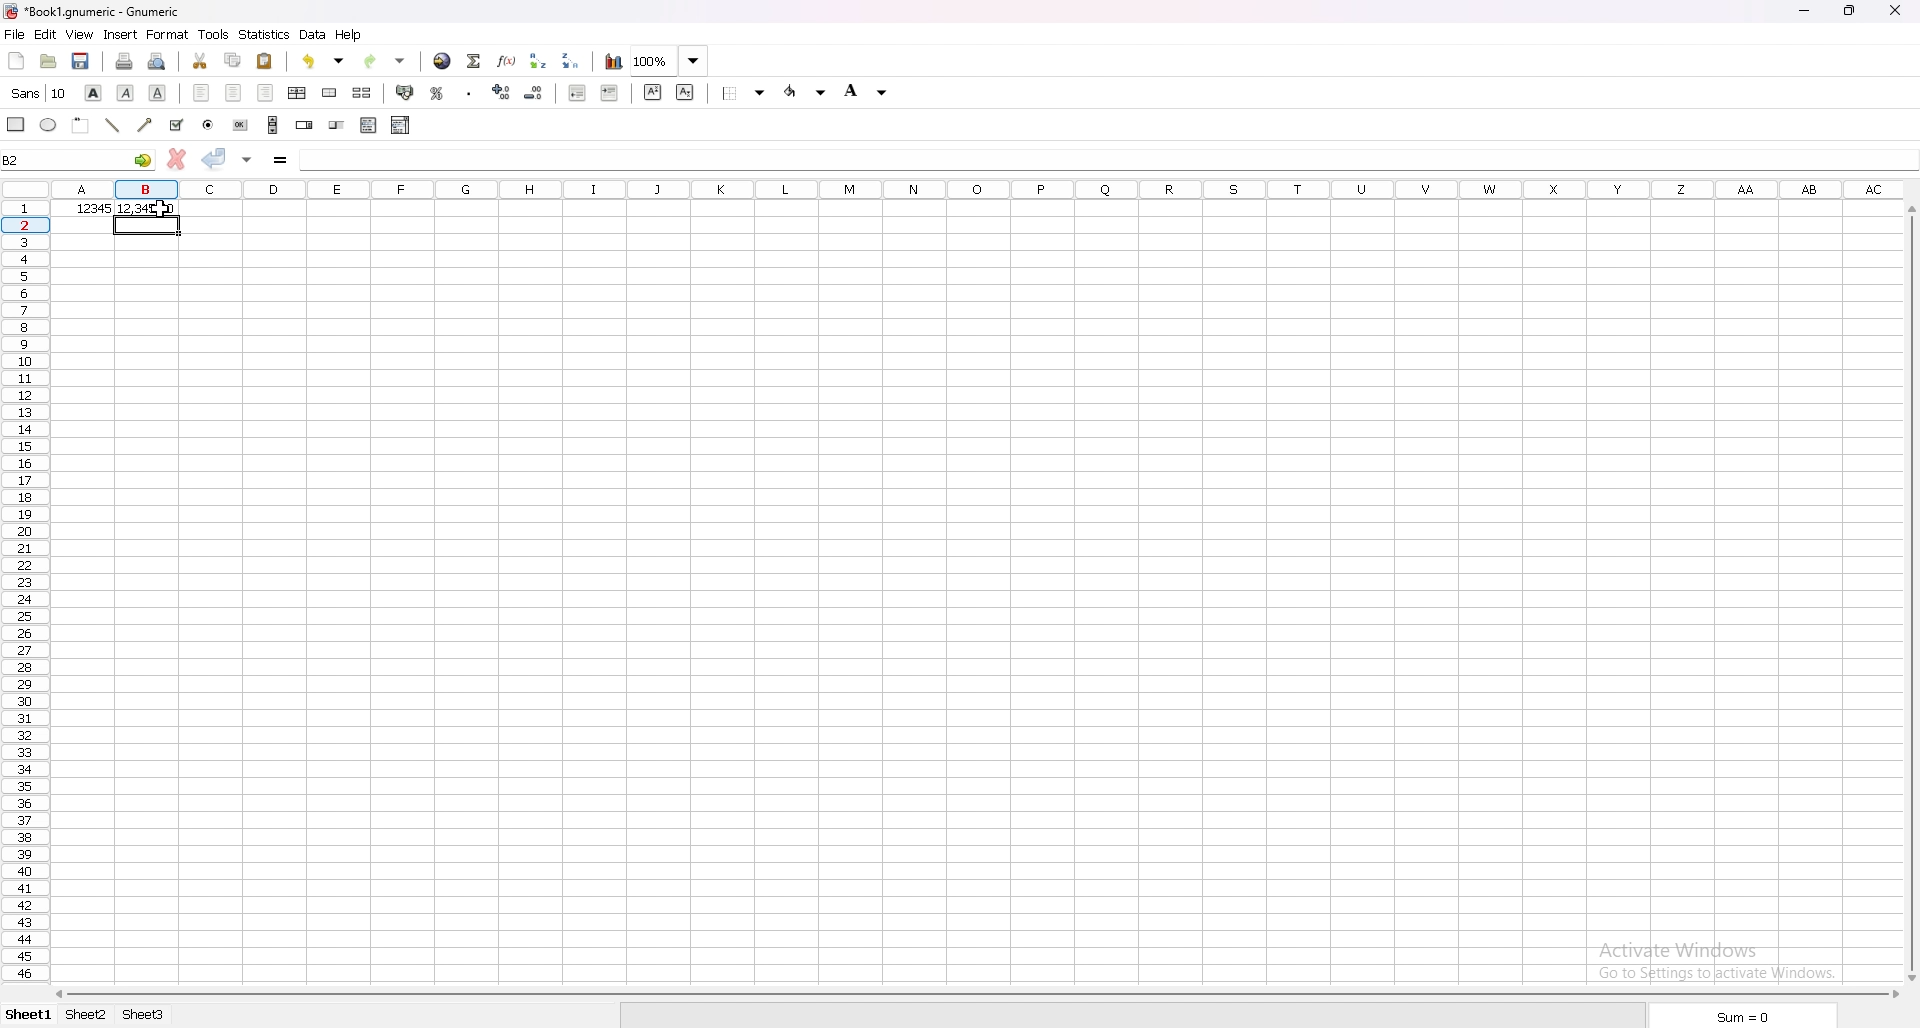 The height and width of the screenshot is (1028, 1920). What do you see at coordinates (363, 93) in the screenshot?
I see `split merged cells` at bounding box center [363, 93].